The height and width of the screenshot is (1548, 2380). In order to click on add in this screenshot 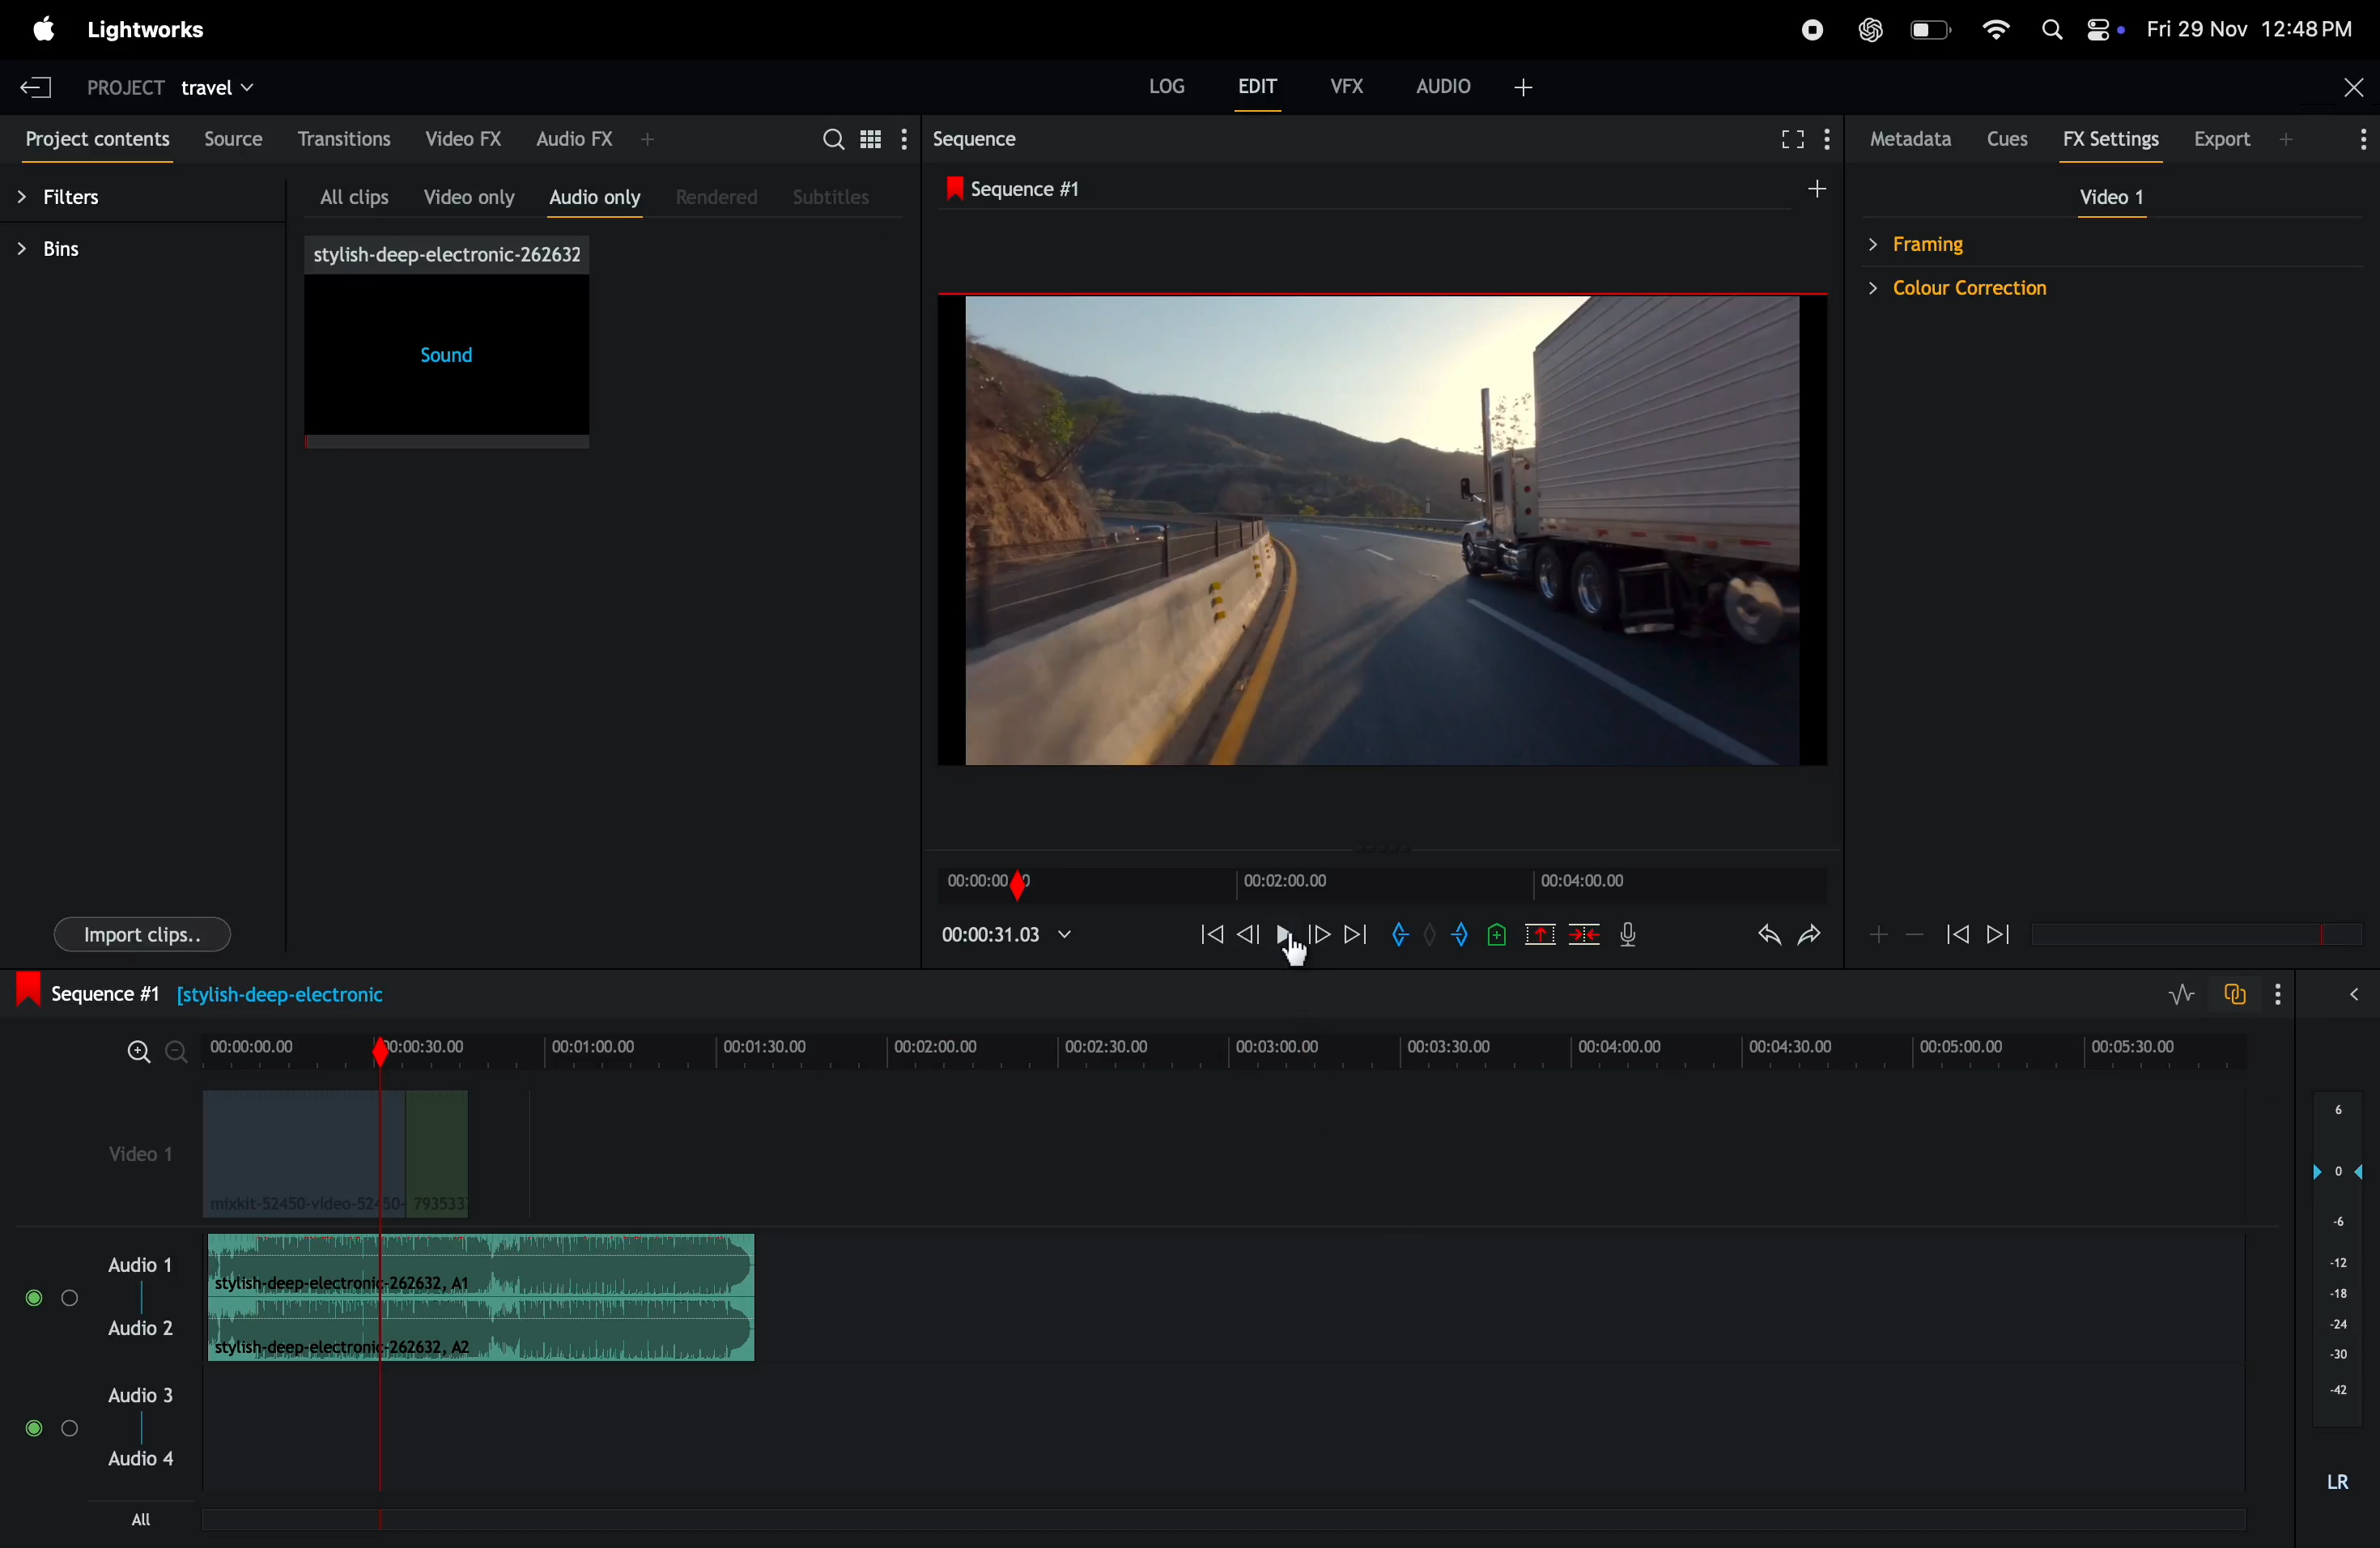, I will do `click(1542, 933)`.